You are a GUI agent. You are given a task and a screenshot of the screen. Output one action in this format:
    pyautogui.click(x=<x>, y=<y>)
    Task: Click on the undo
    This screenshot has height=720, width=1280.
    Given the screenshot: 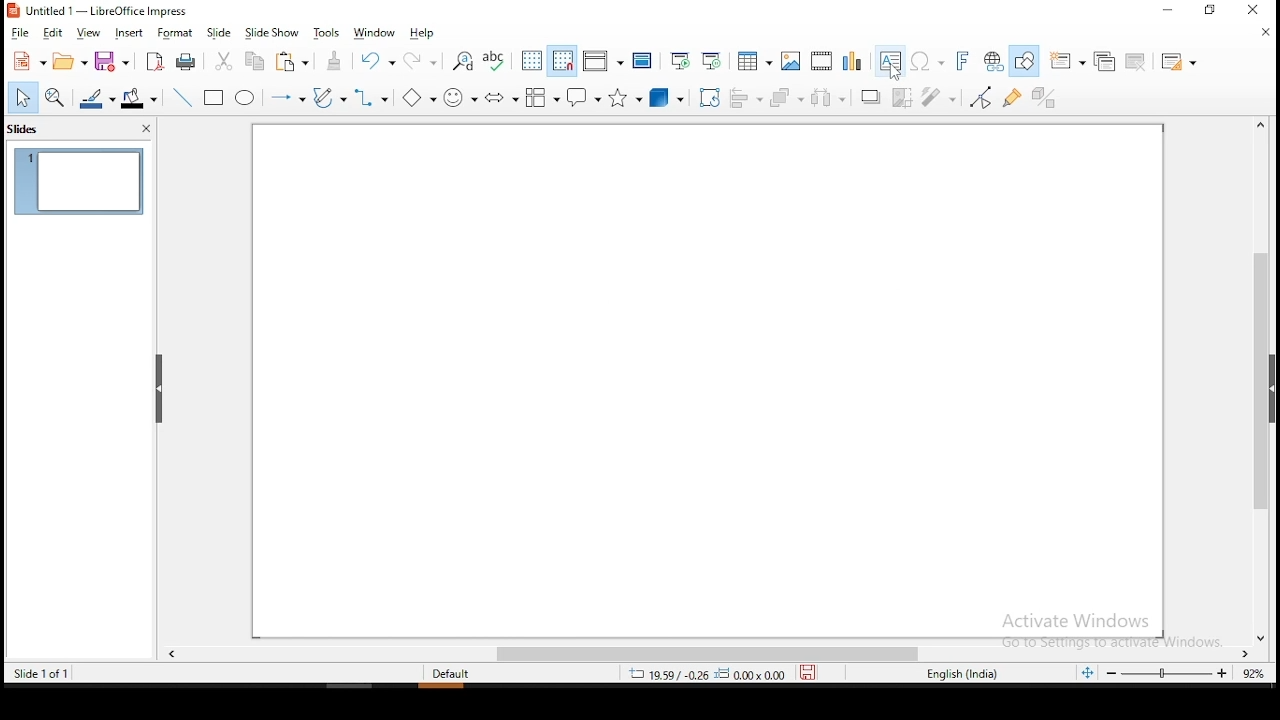 What is the action you would take?
    pyautogui.click(x=380, y=63)
    